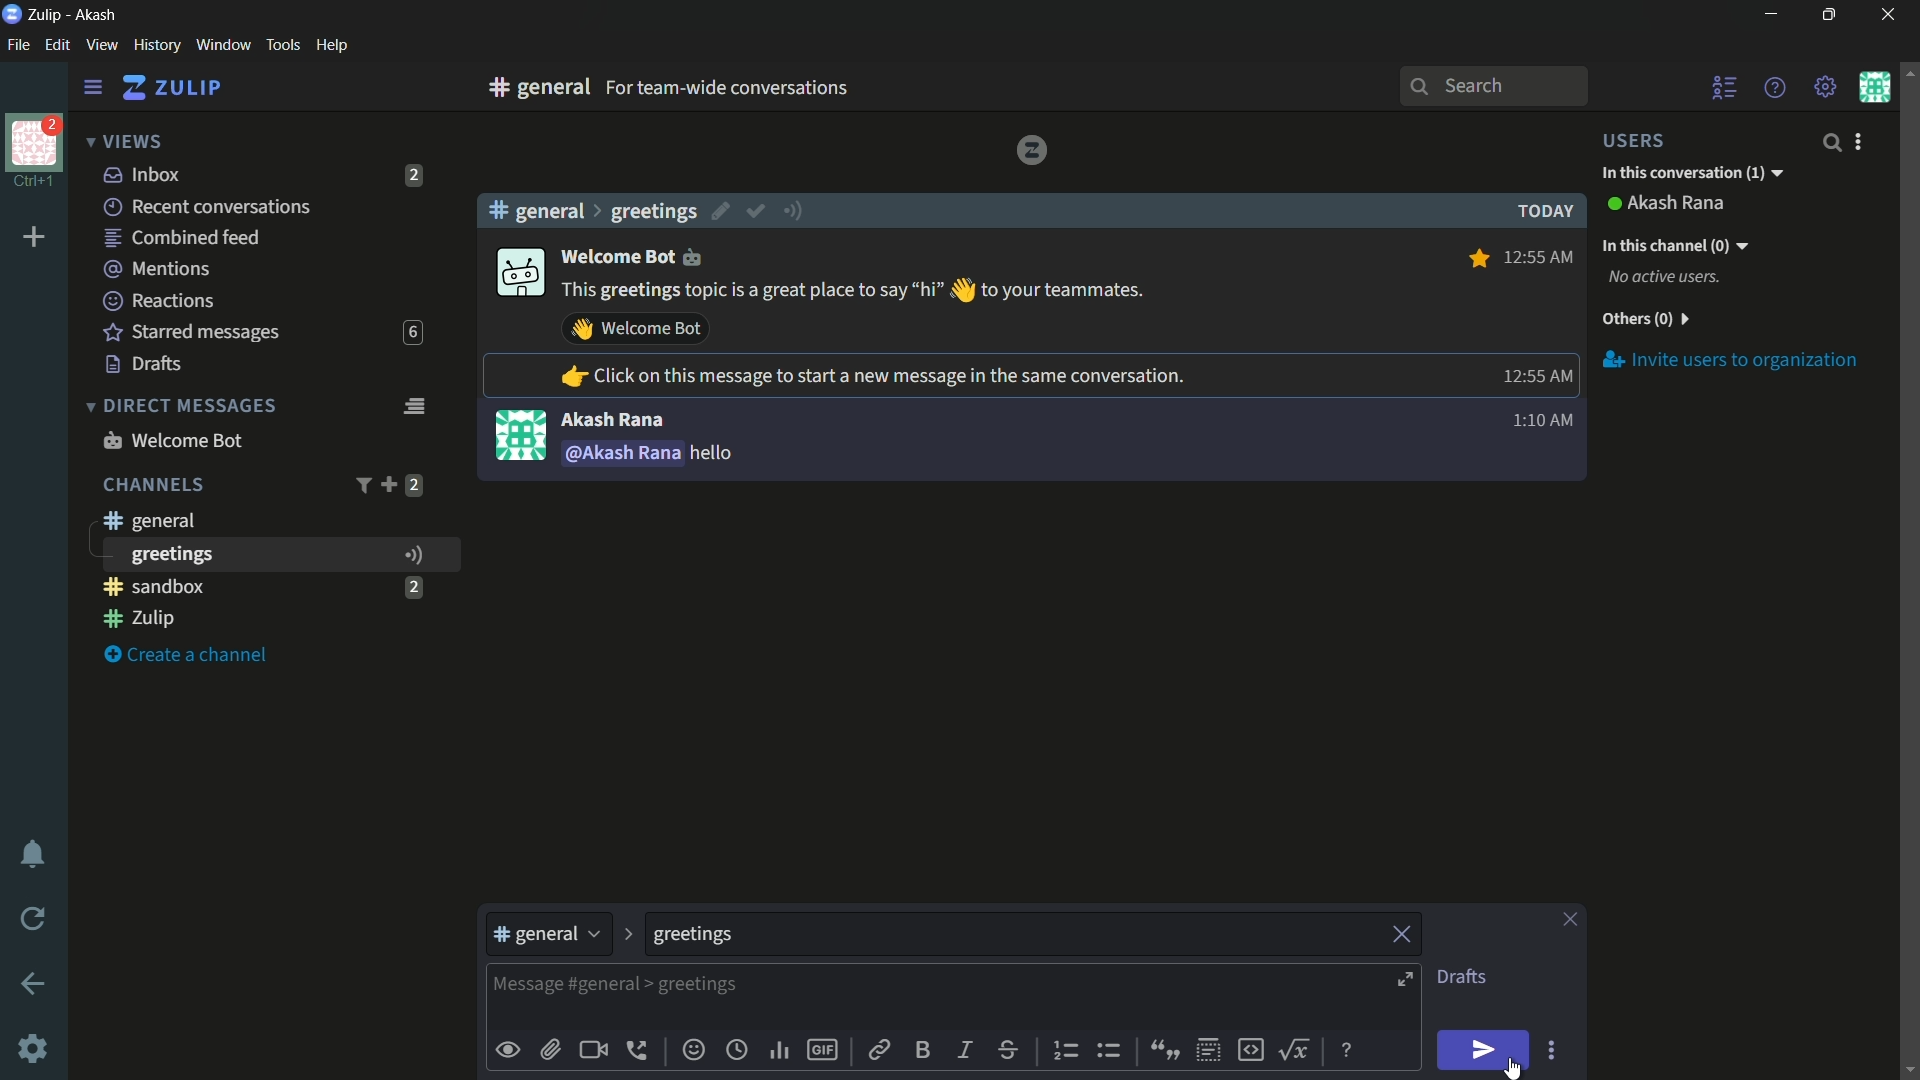 The width and height of the screenshot is (1920, 1080). What do you see at coordinates (1208, 1051) in the screenshot?
I see `spoiler` at bounding box center [1208, 1051].